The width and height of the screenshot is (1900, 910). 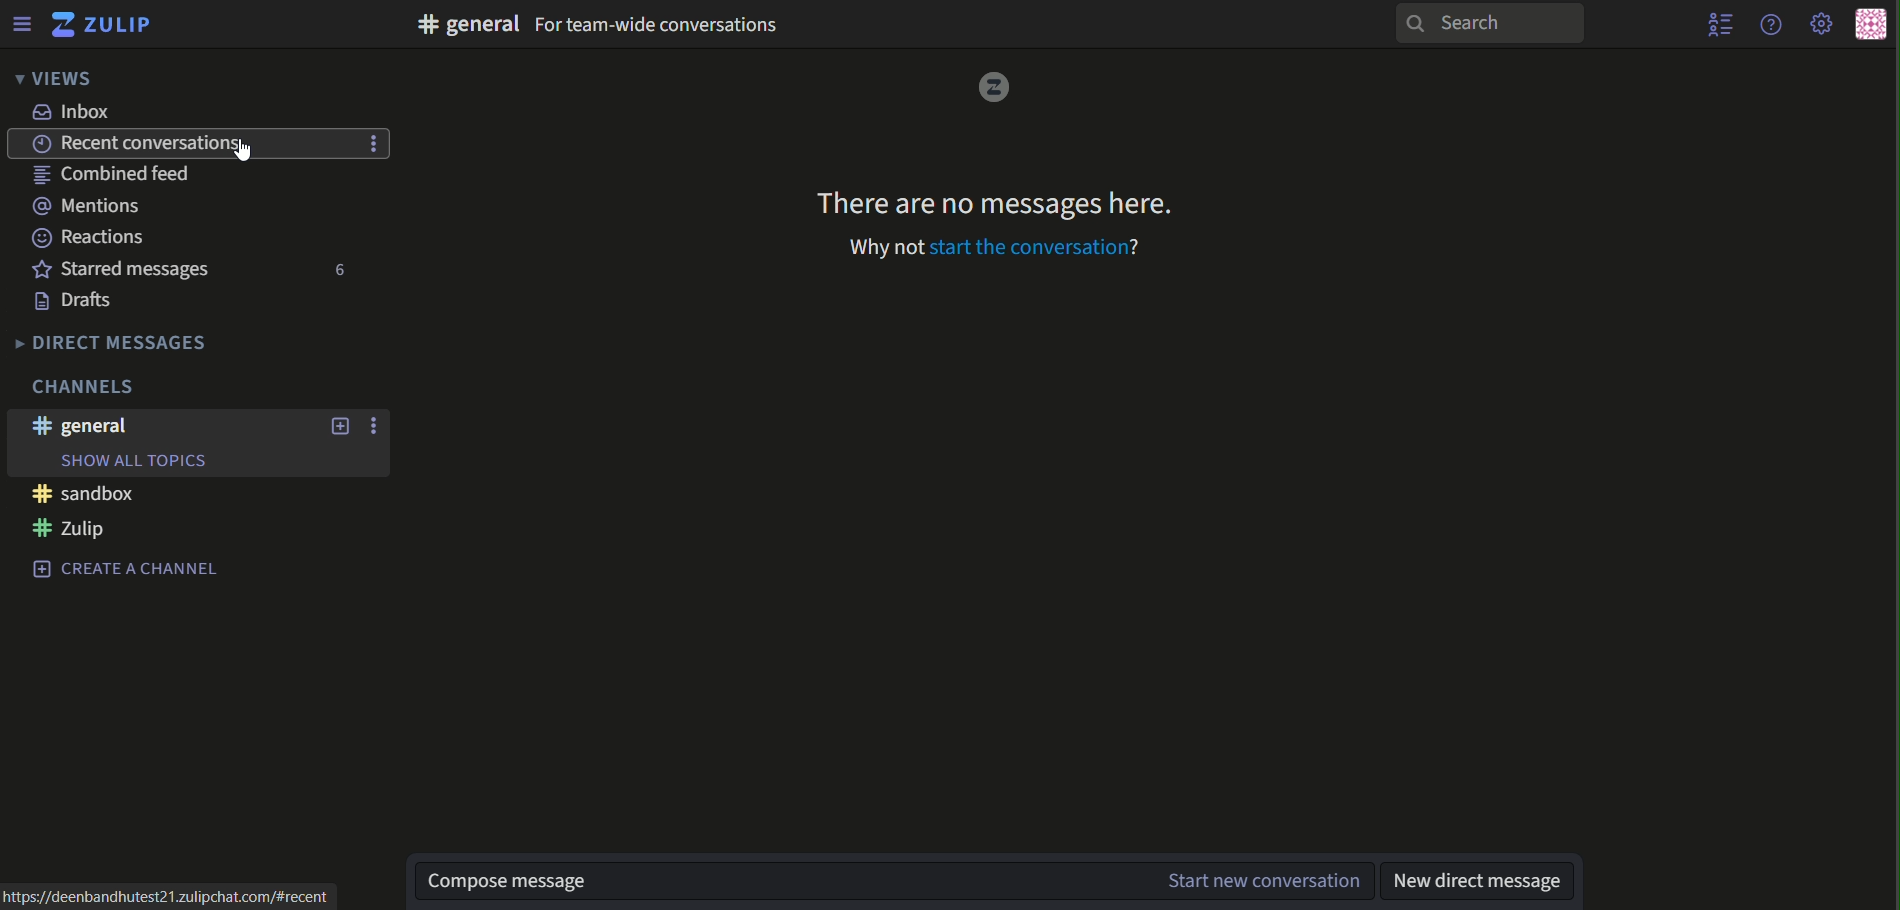 What do you see at coordinates (898, 881) in the screenshot?
I see `text box` at bounding box center [898, 881].